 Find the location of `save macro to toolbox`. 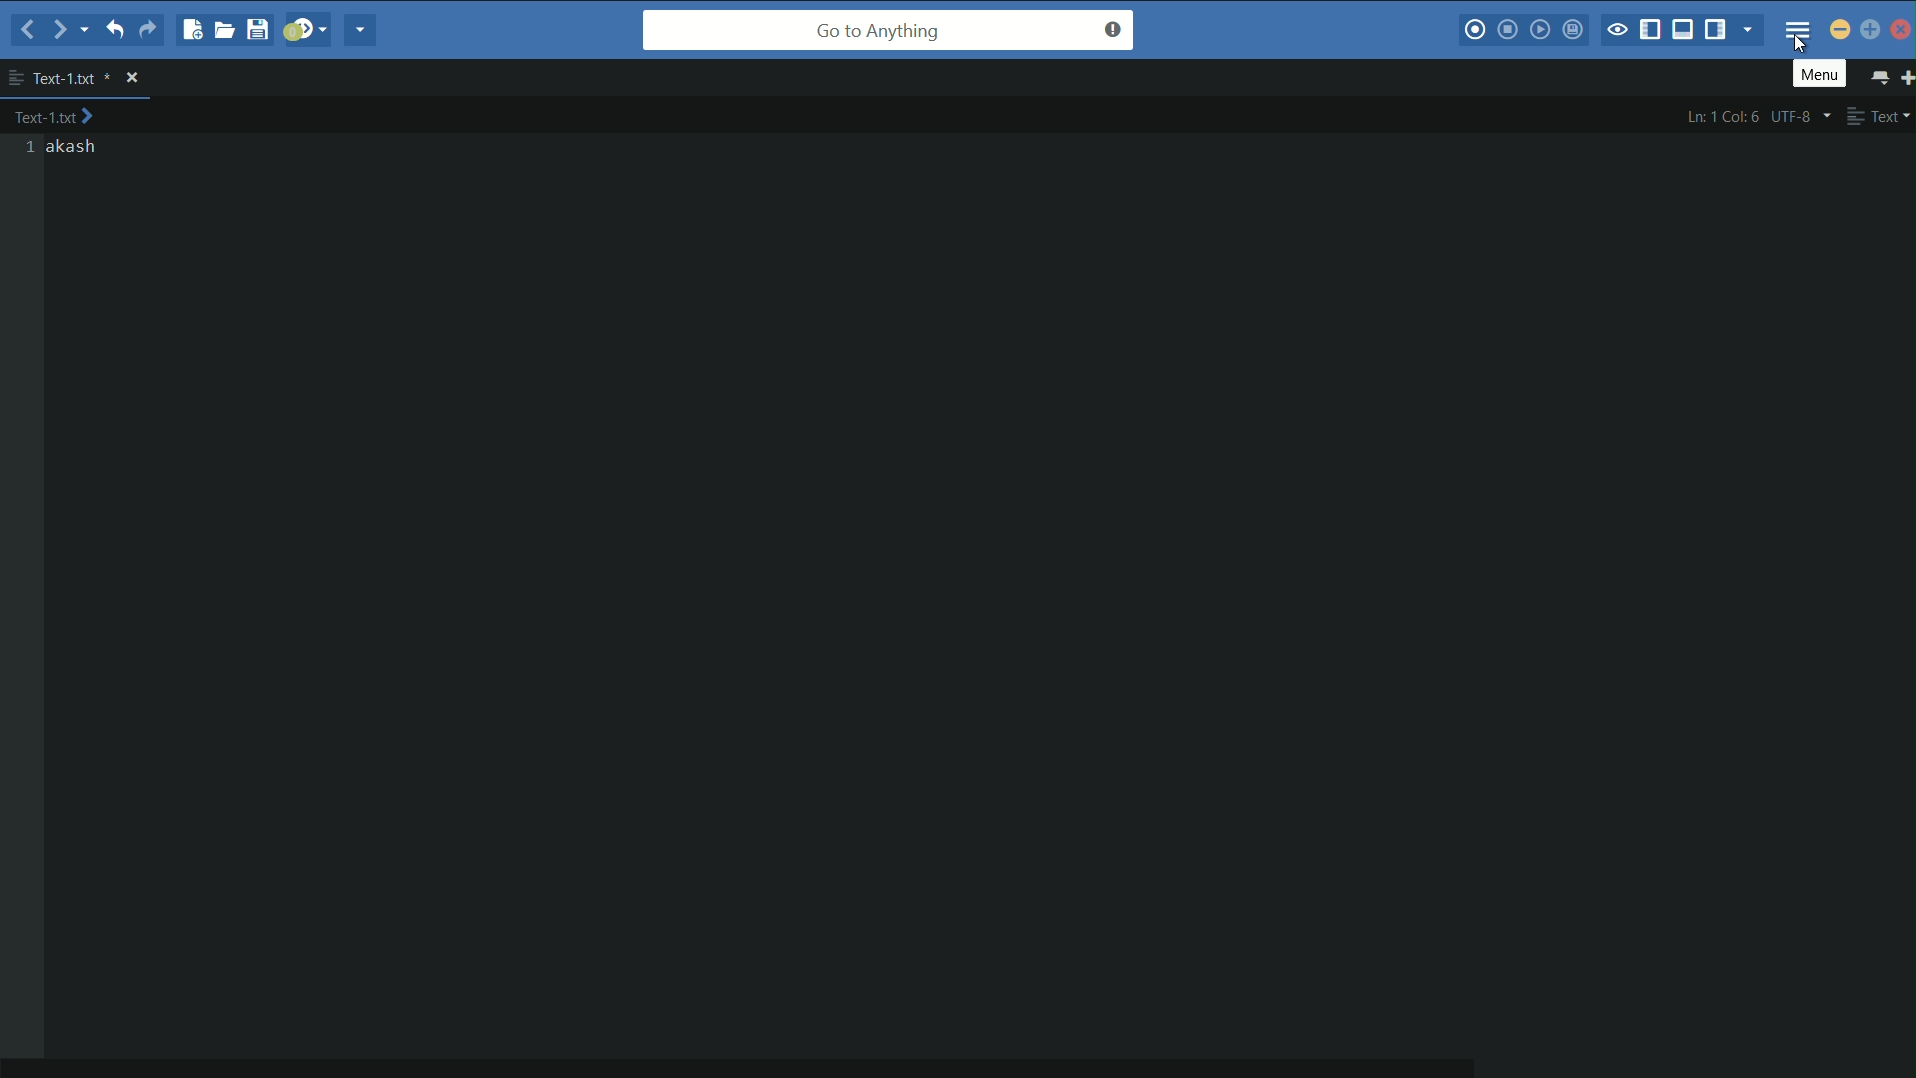

save macro to toolbox is located at coordinates (1575, 28).